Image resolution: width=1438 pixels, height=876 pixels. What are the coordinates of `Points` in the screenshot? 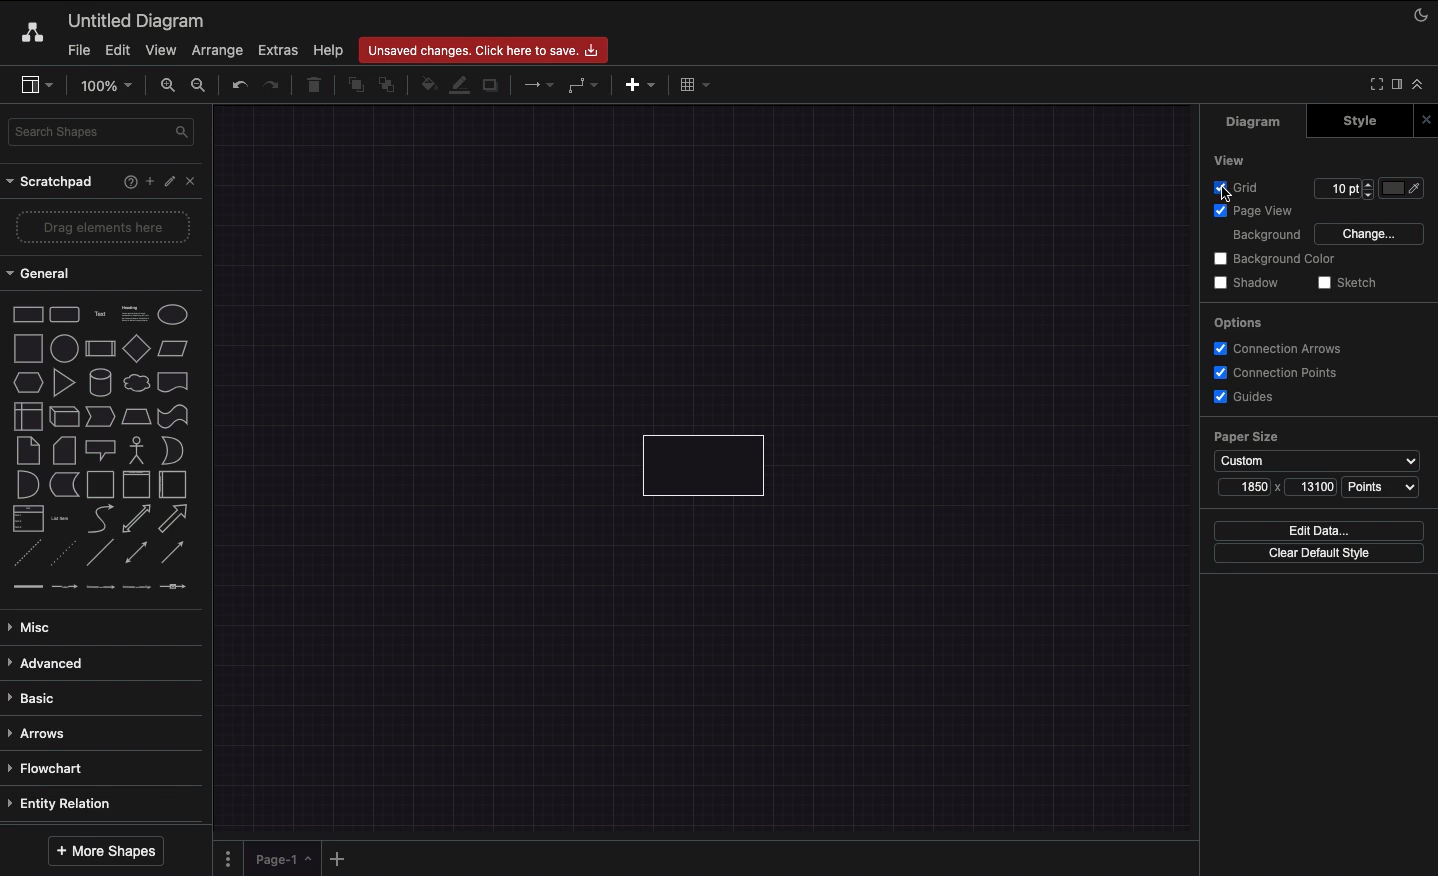 It's located at (1381, 489).